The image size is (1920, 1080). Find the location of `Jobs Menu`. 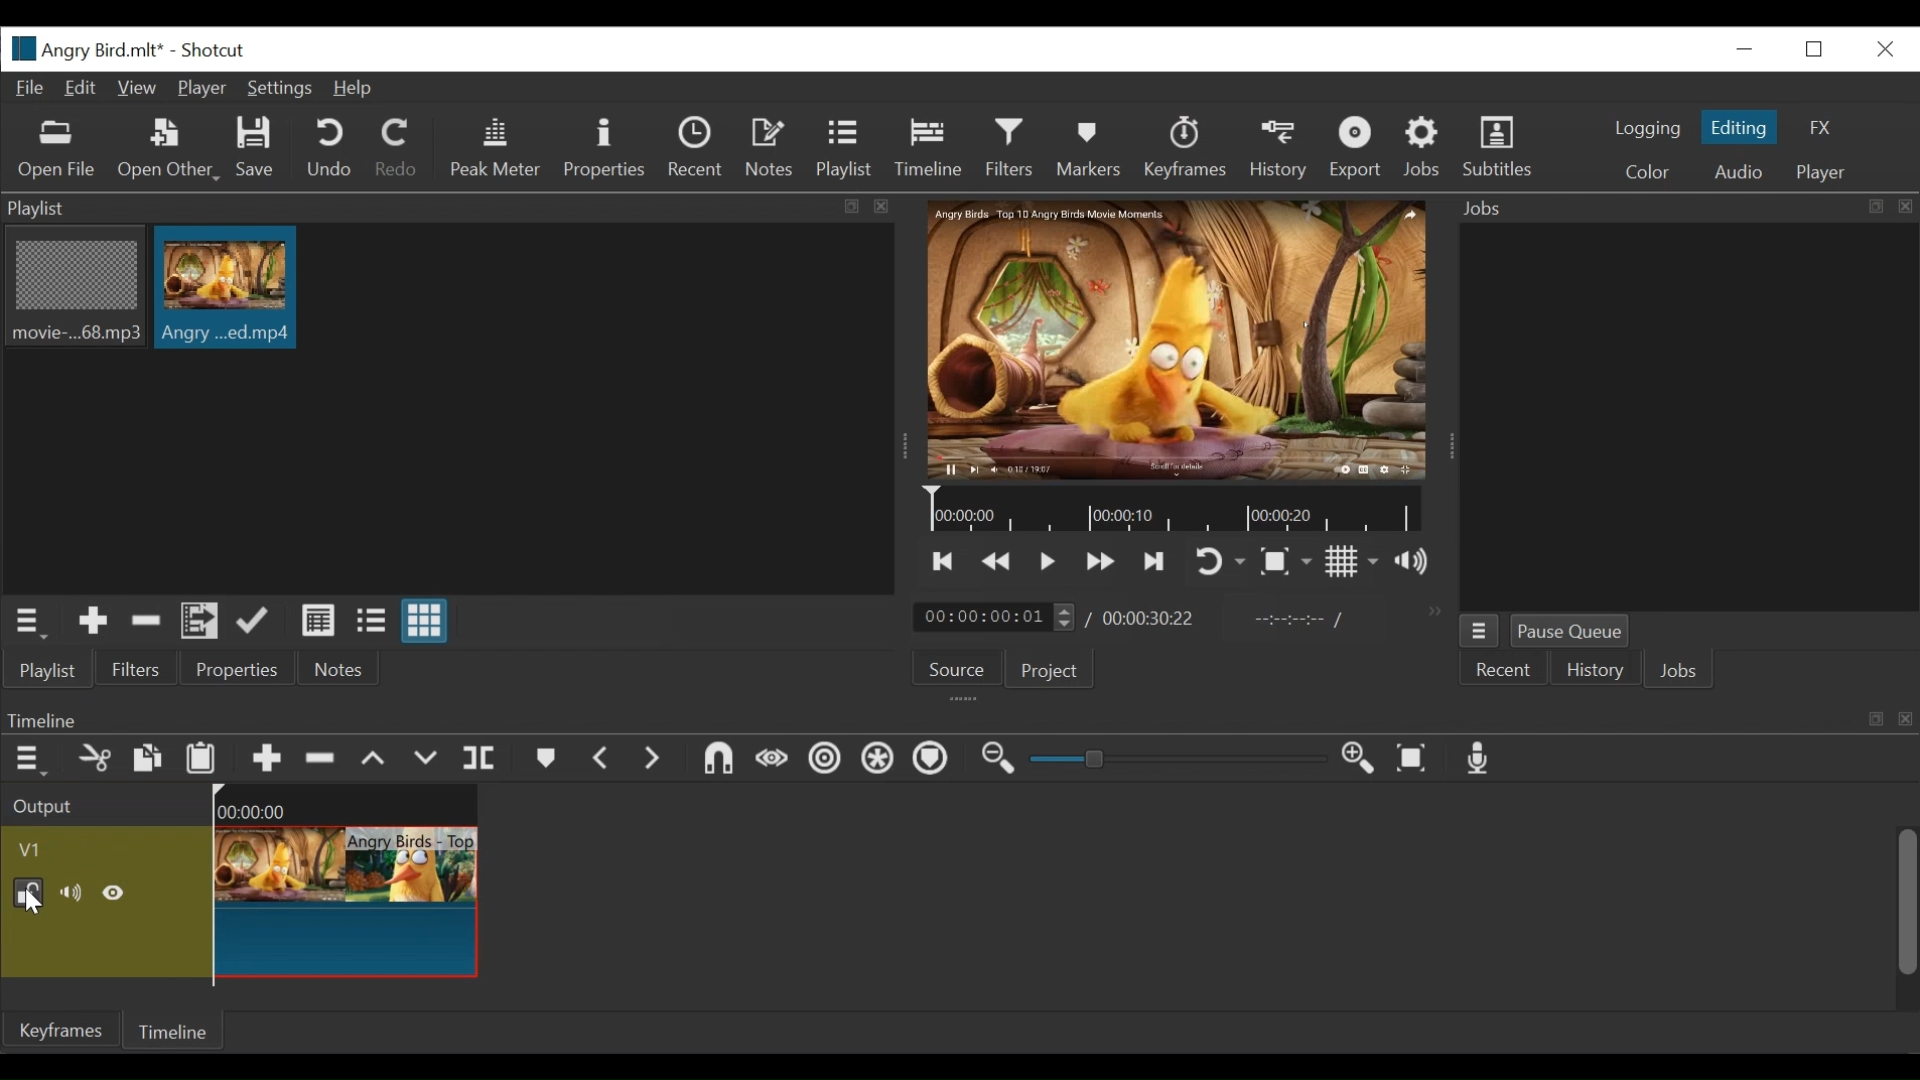

Jobs Menu is located at coordinates (1478, 631).